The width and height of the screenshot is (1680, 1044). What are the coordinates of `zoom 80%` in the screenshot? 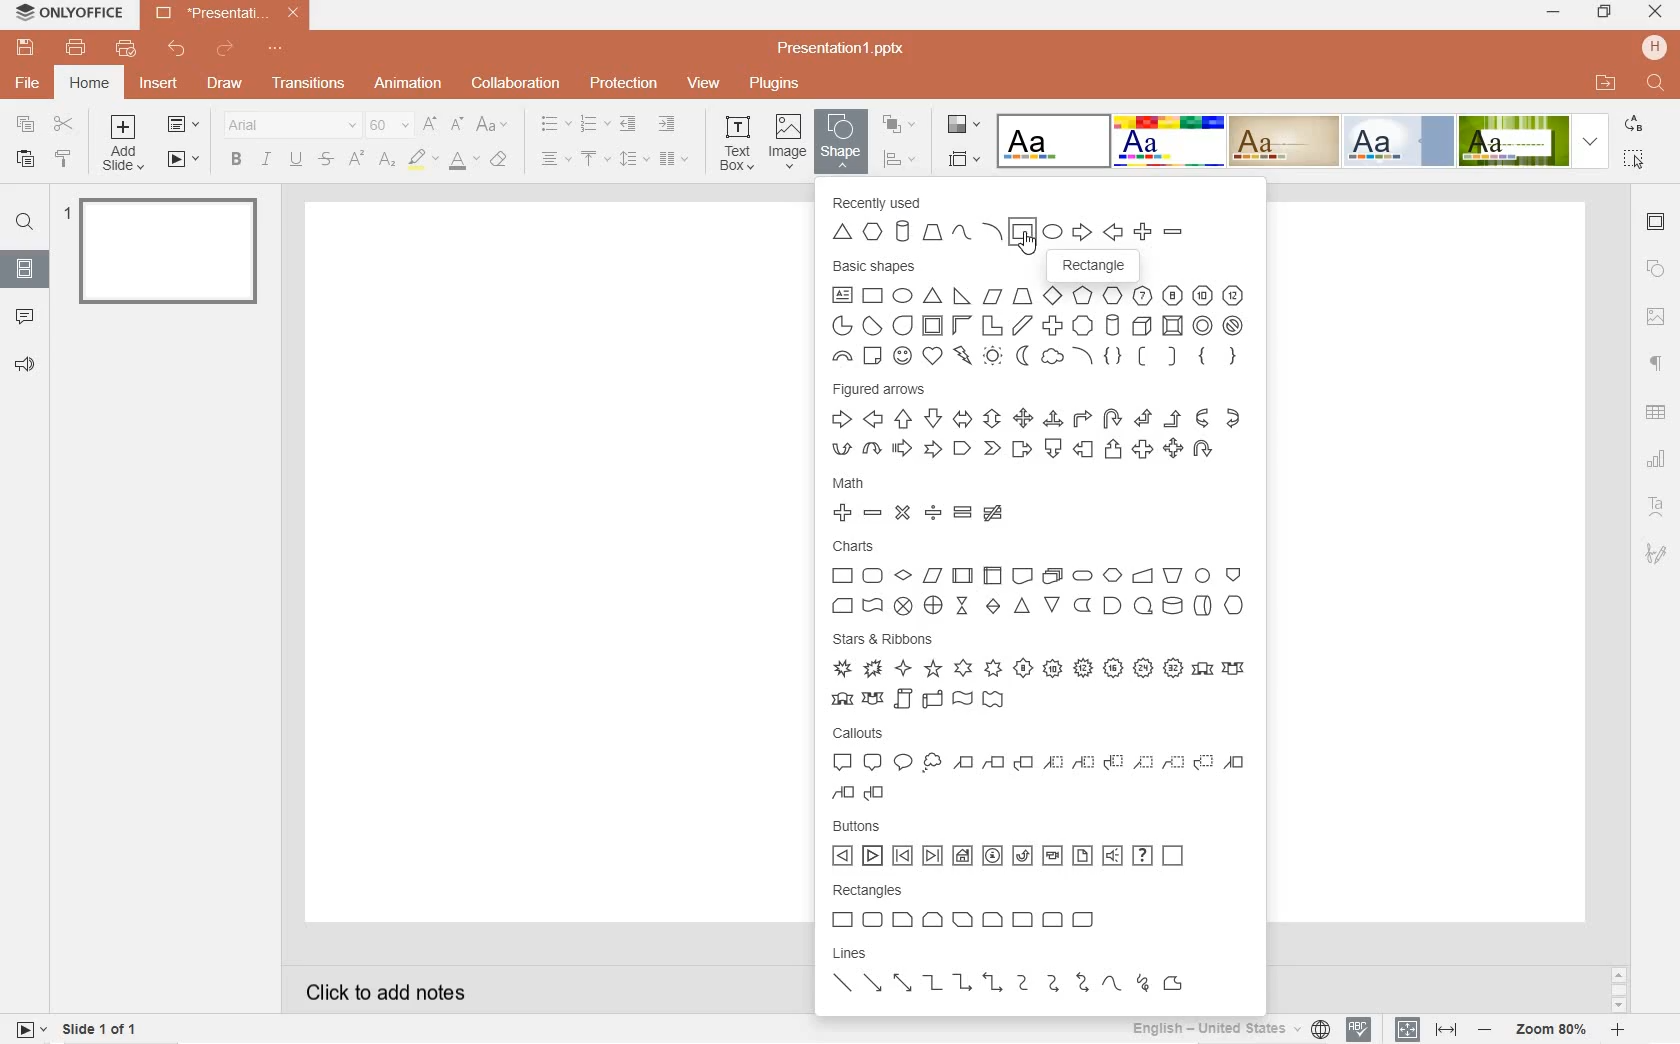 It's located at (1553, 1031).